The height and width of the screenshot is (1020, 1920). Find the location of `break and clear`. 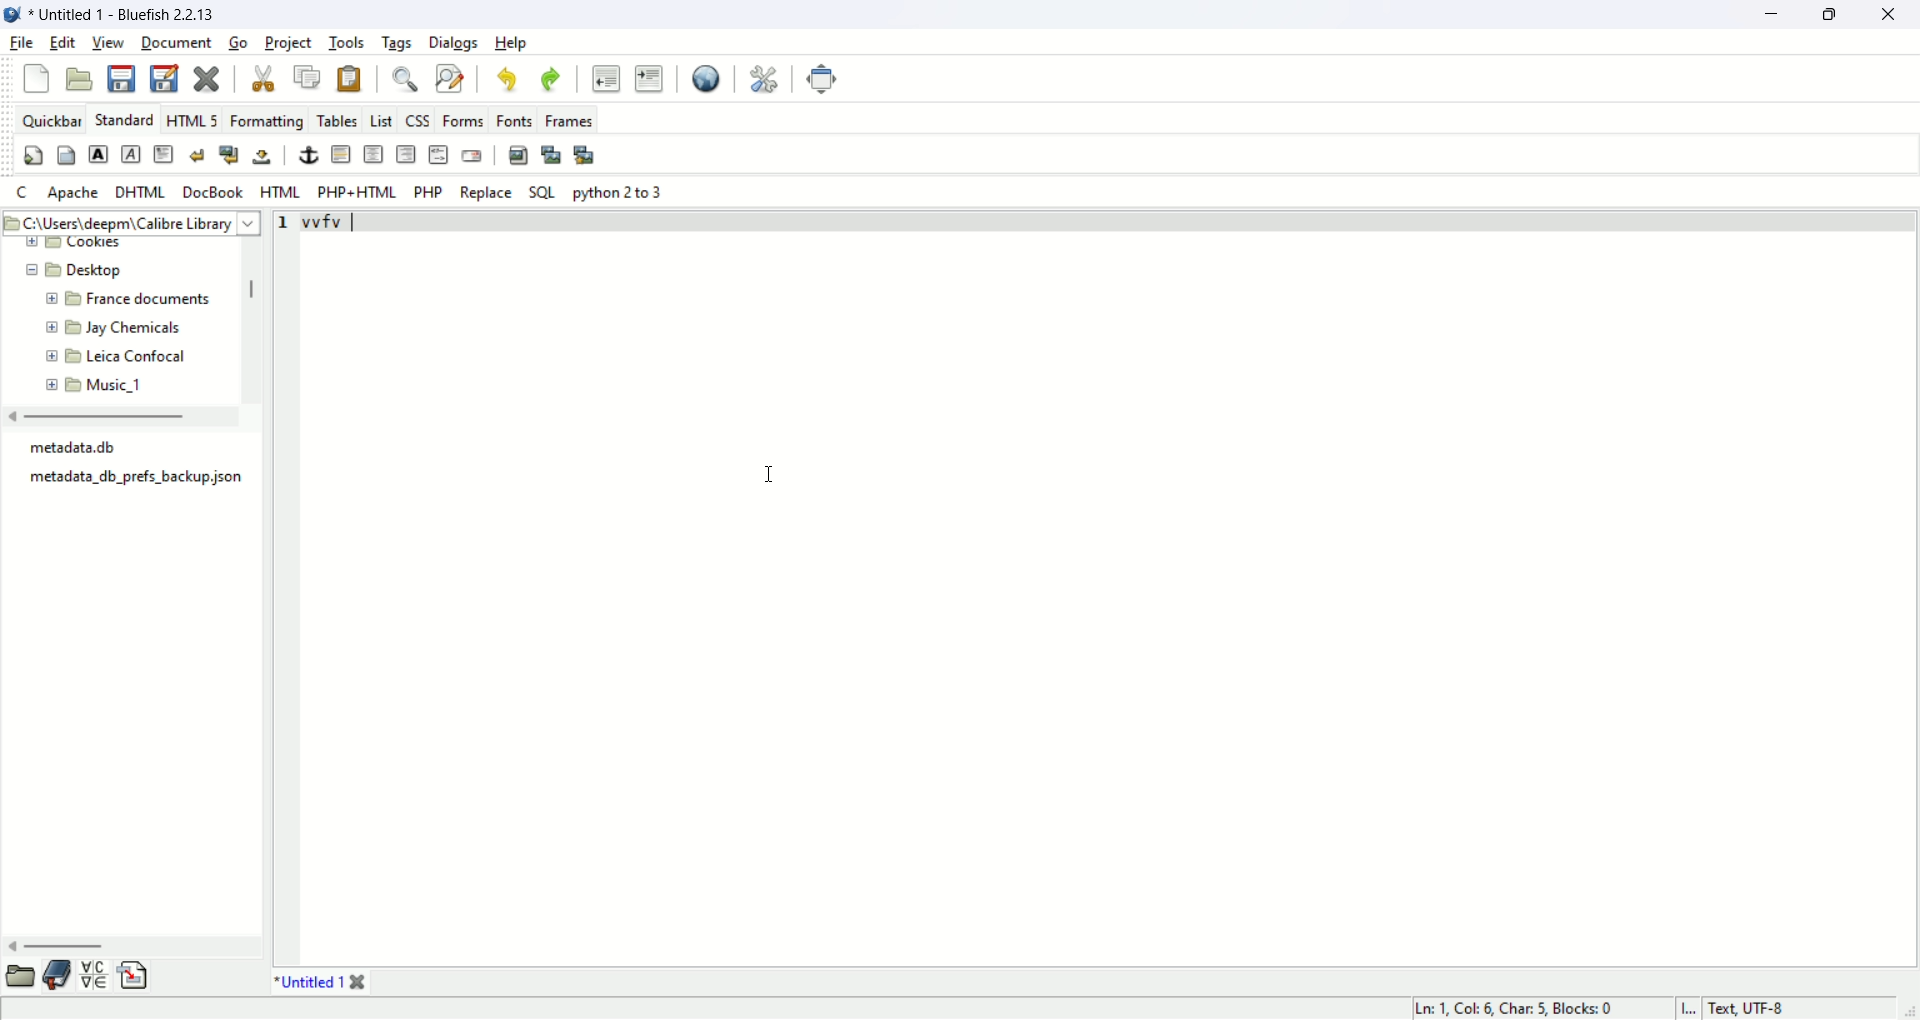

break and clear is located at coordinates (230, 155).